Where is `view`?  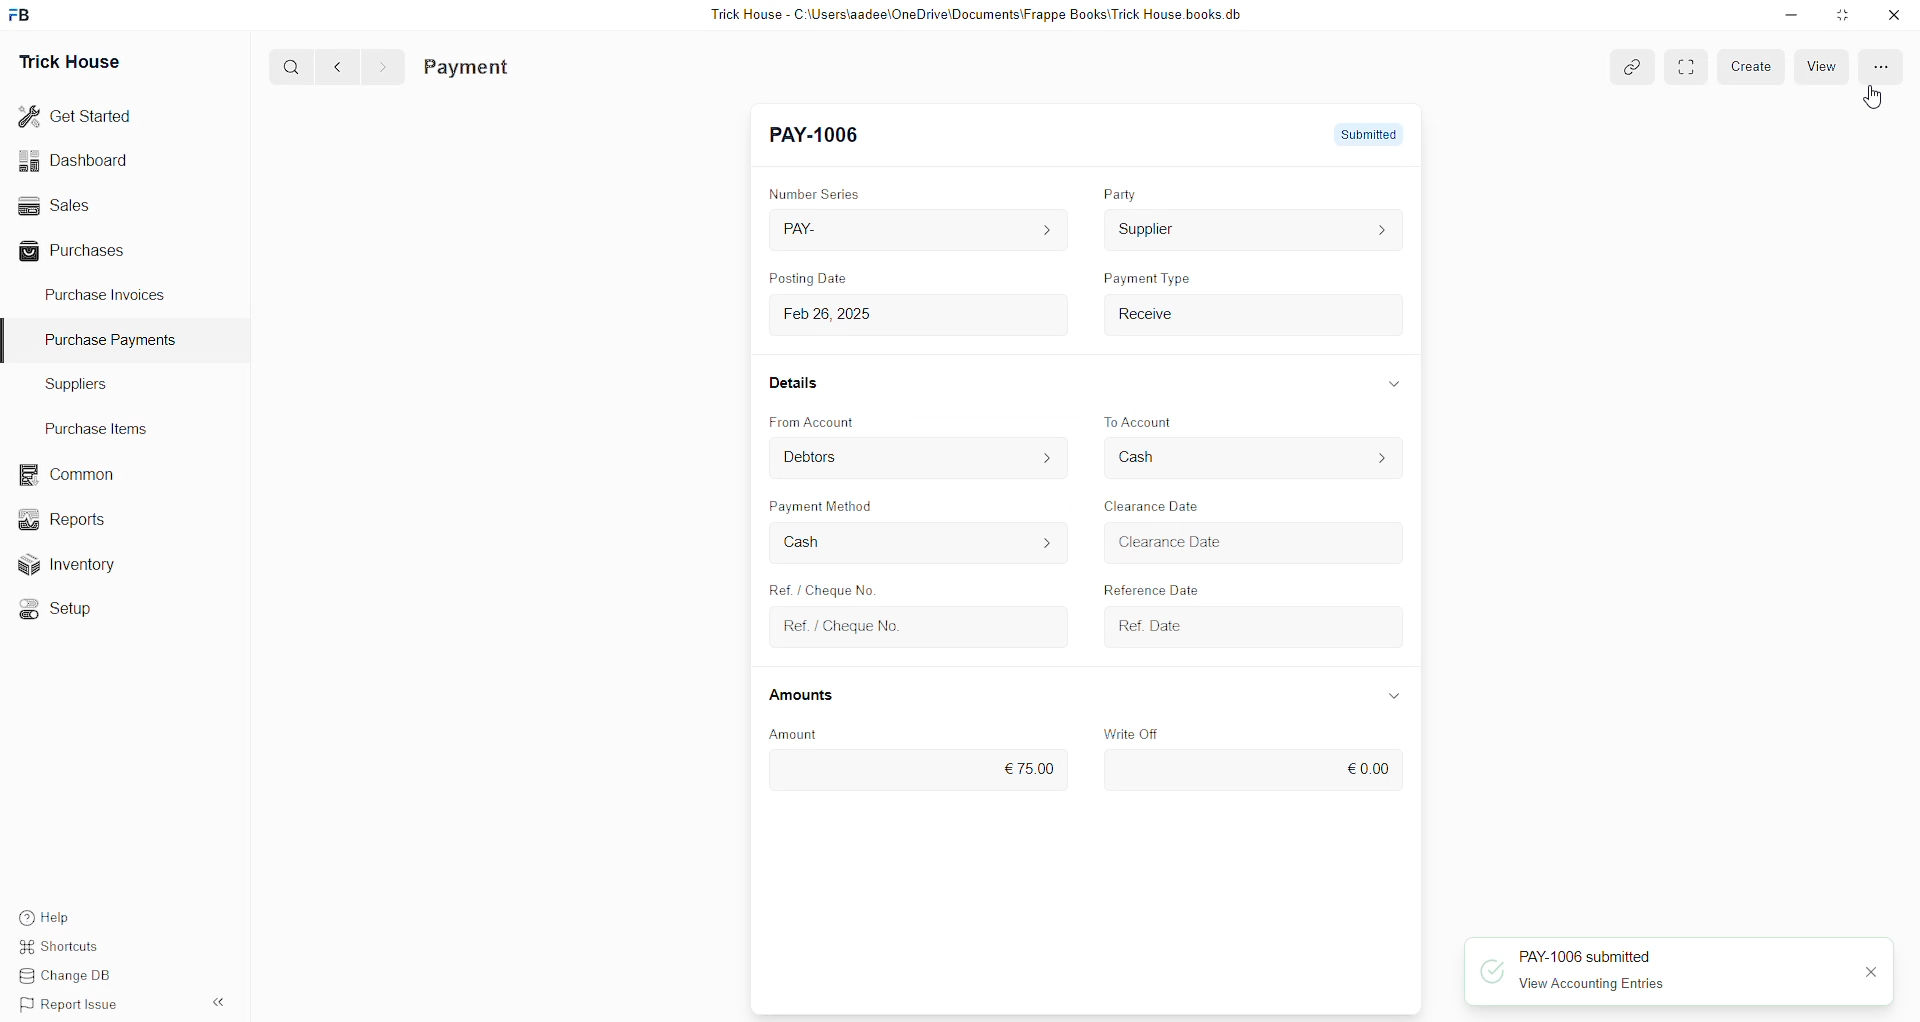
view is located at coordinates (1821, 66).